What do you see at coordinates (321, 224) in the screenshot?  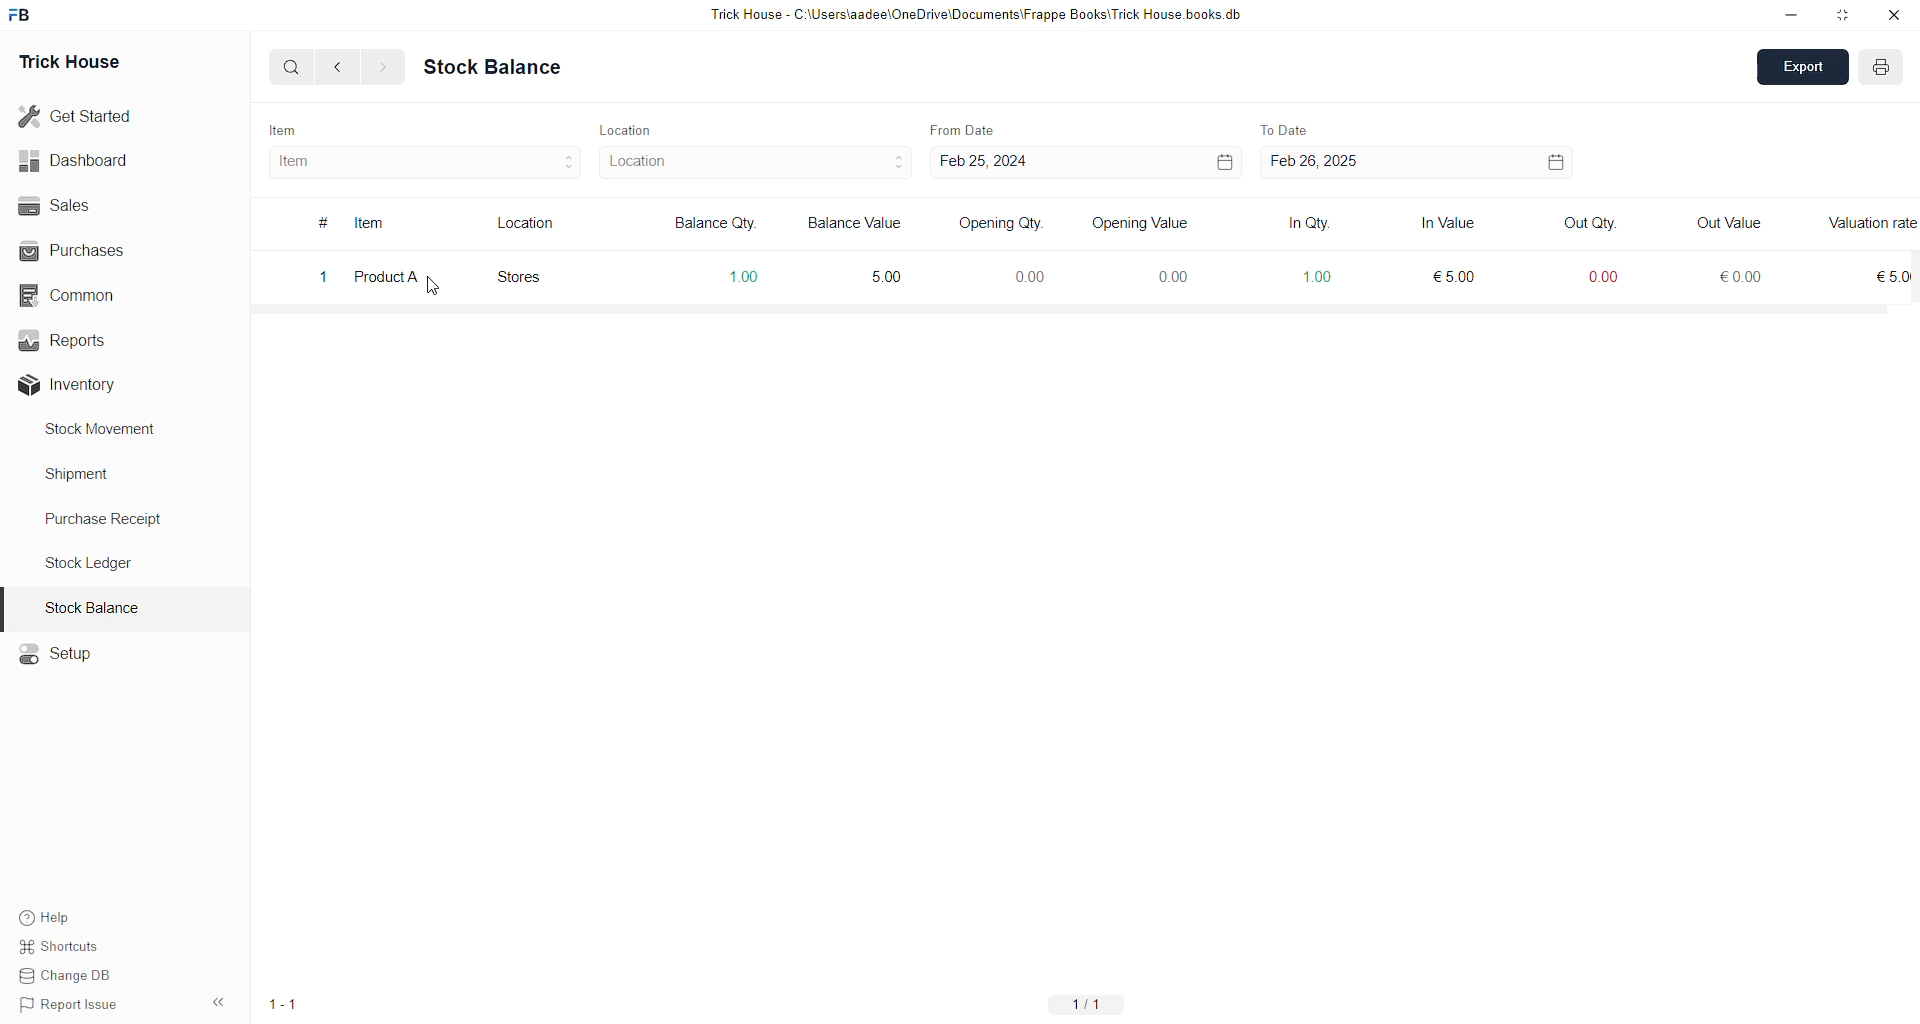 I see `# symbol` at bounding box center [321, 224].